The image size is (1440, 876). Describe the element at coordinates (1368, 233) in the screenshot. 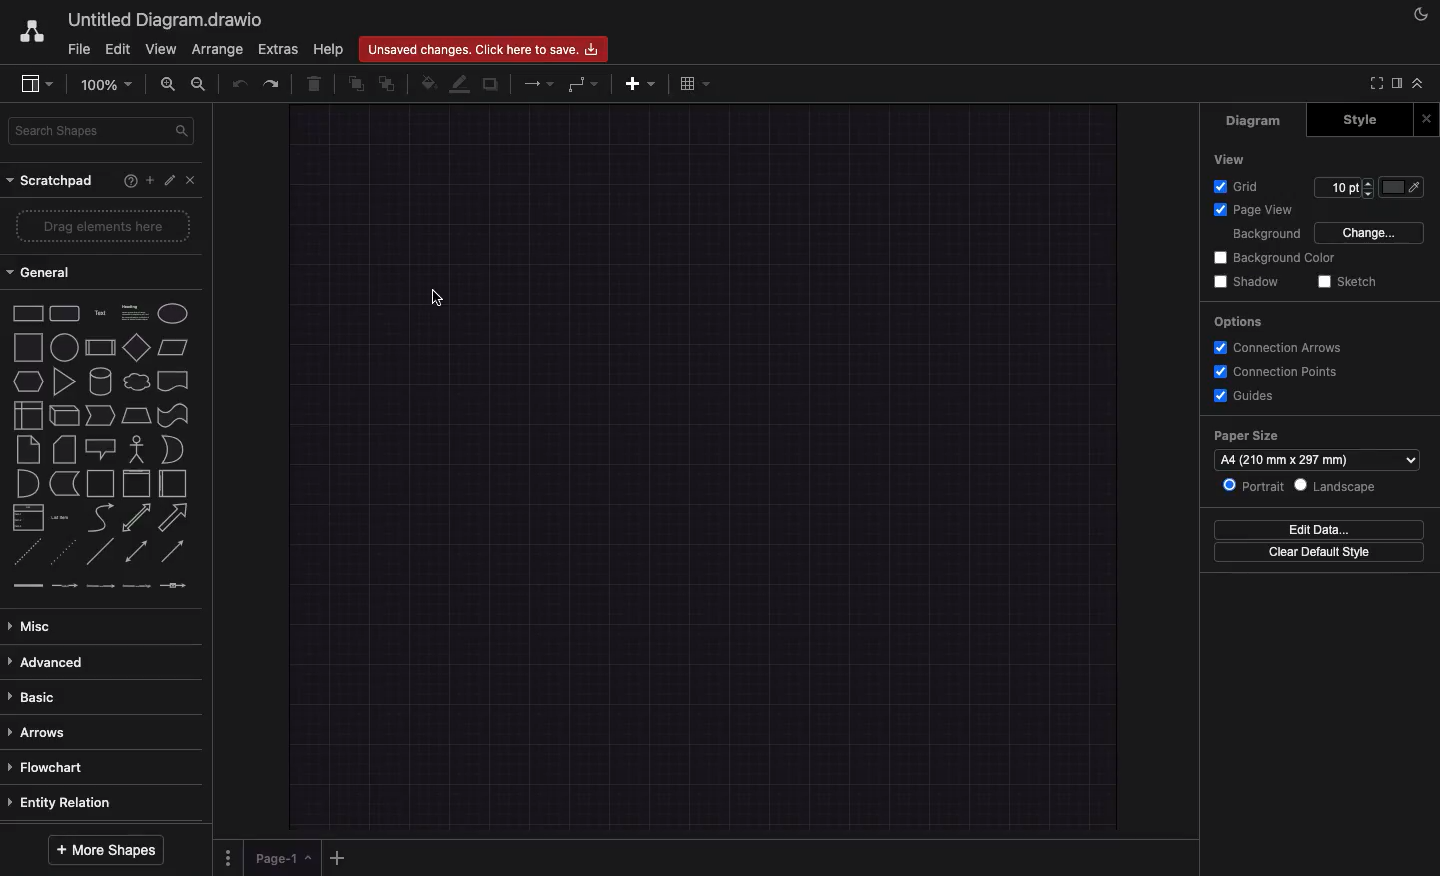

I see `Change` at that location.